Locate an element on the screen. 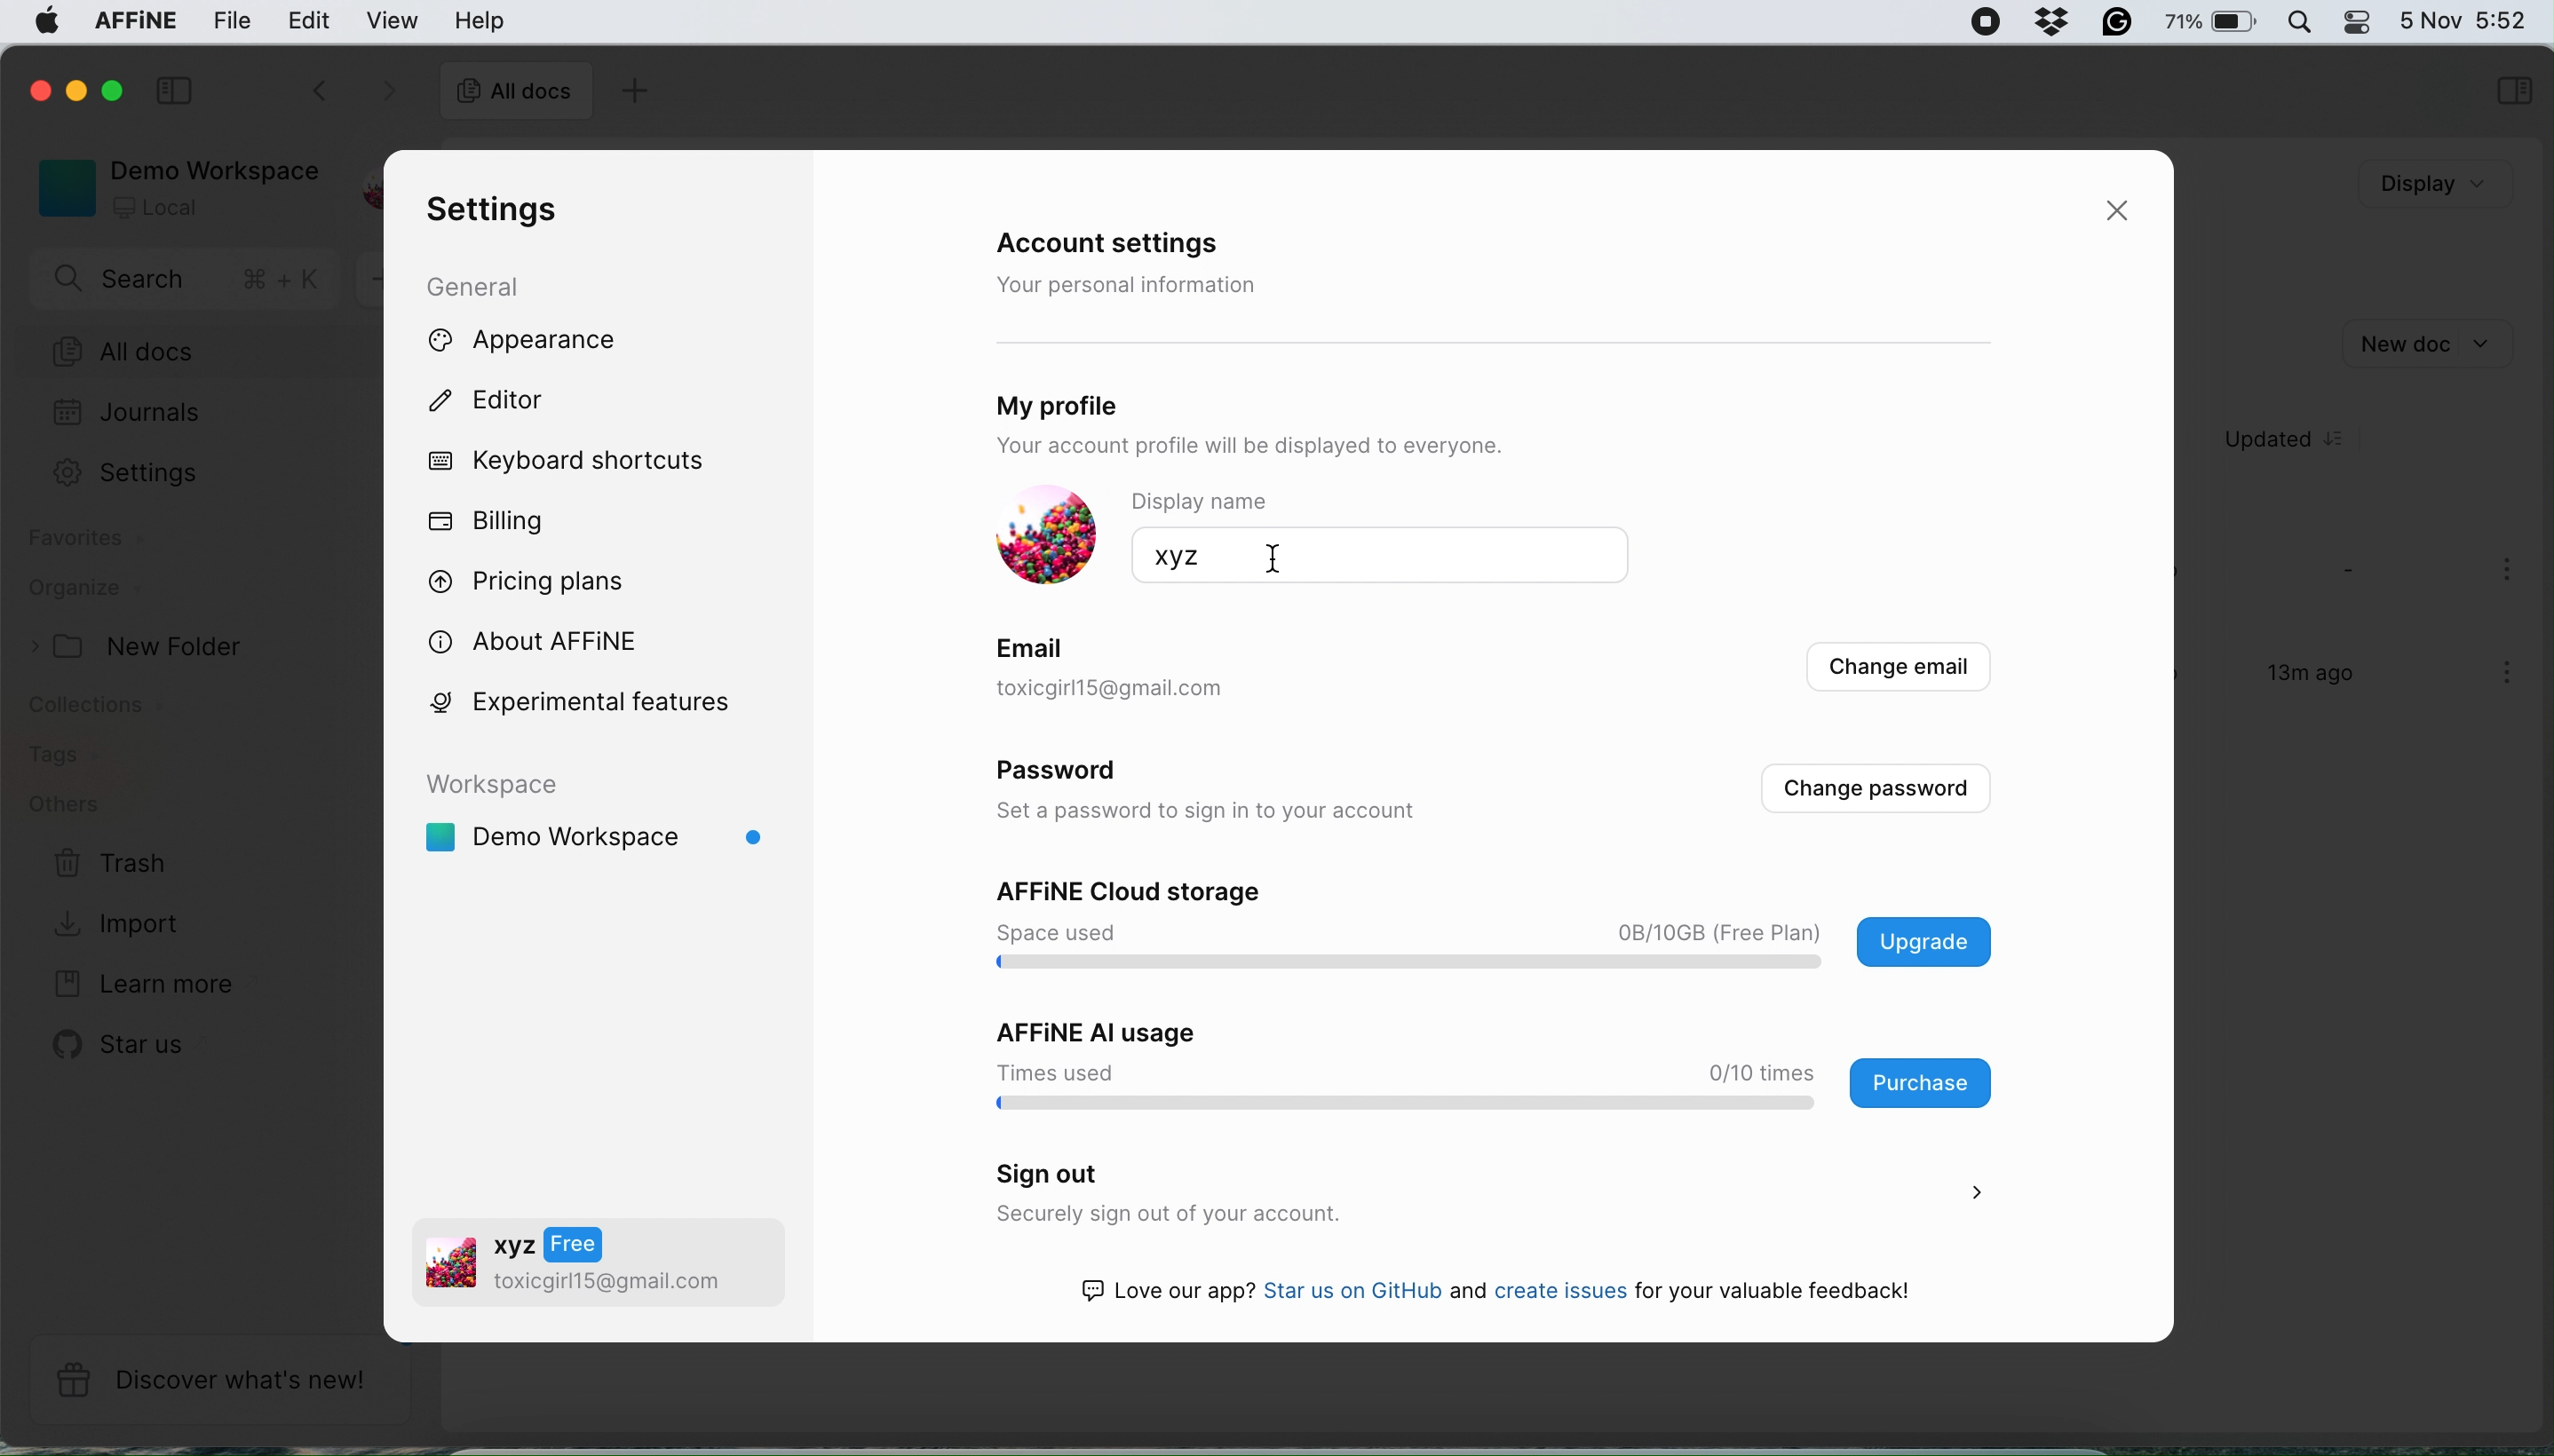 This screenshot has width=2554, height=1456. set a password to sign in to your account is located at coordinates (1220, 813).